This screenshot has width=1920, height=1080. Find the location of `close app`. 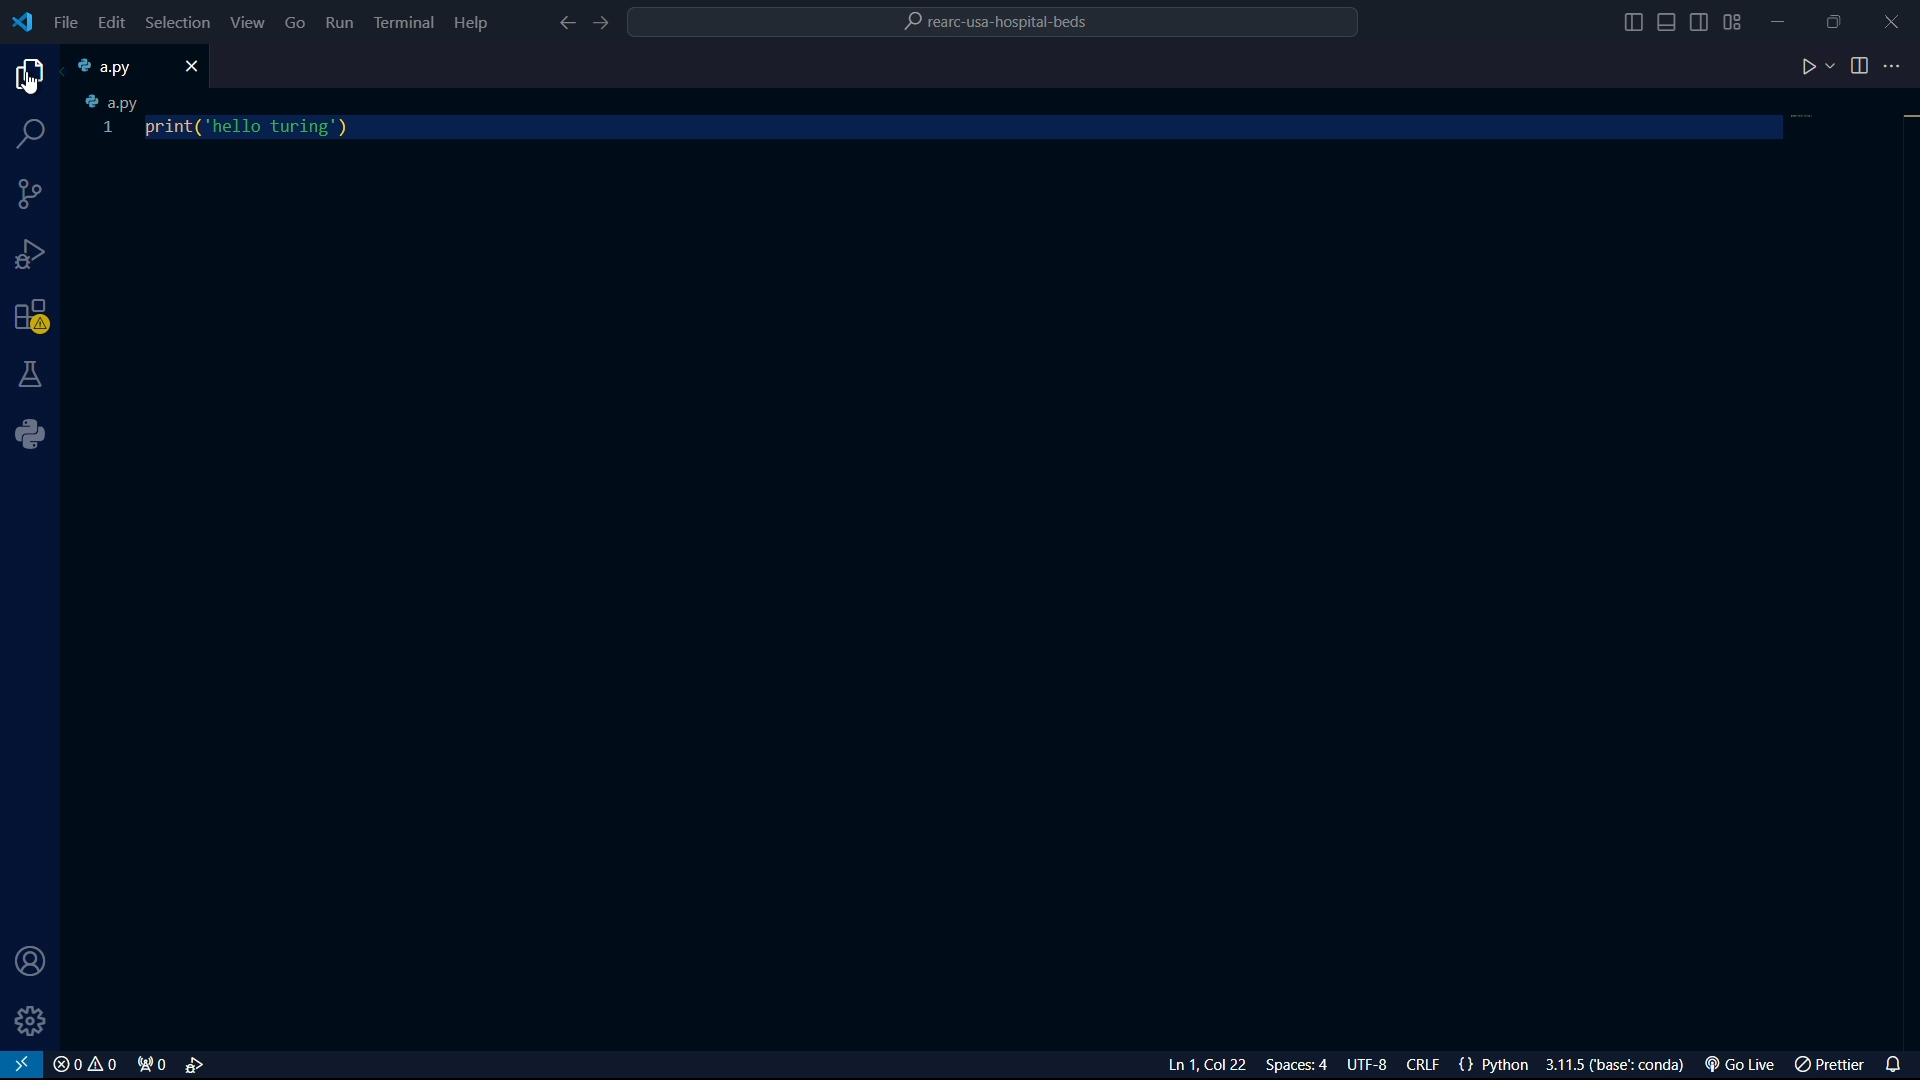

close app is located at coordinates (1891, 19).